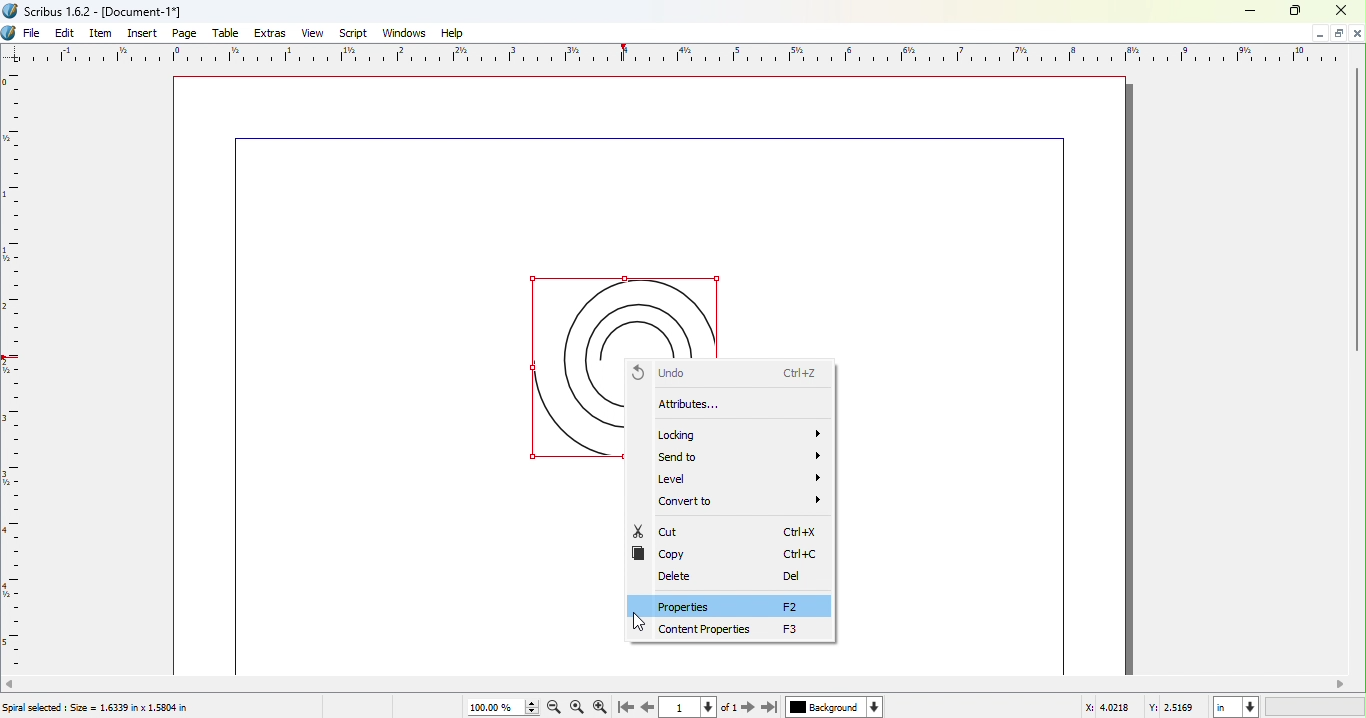  Describe the element at coordinates (10, 33) in the screenshot. I see `Icon` at that location.